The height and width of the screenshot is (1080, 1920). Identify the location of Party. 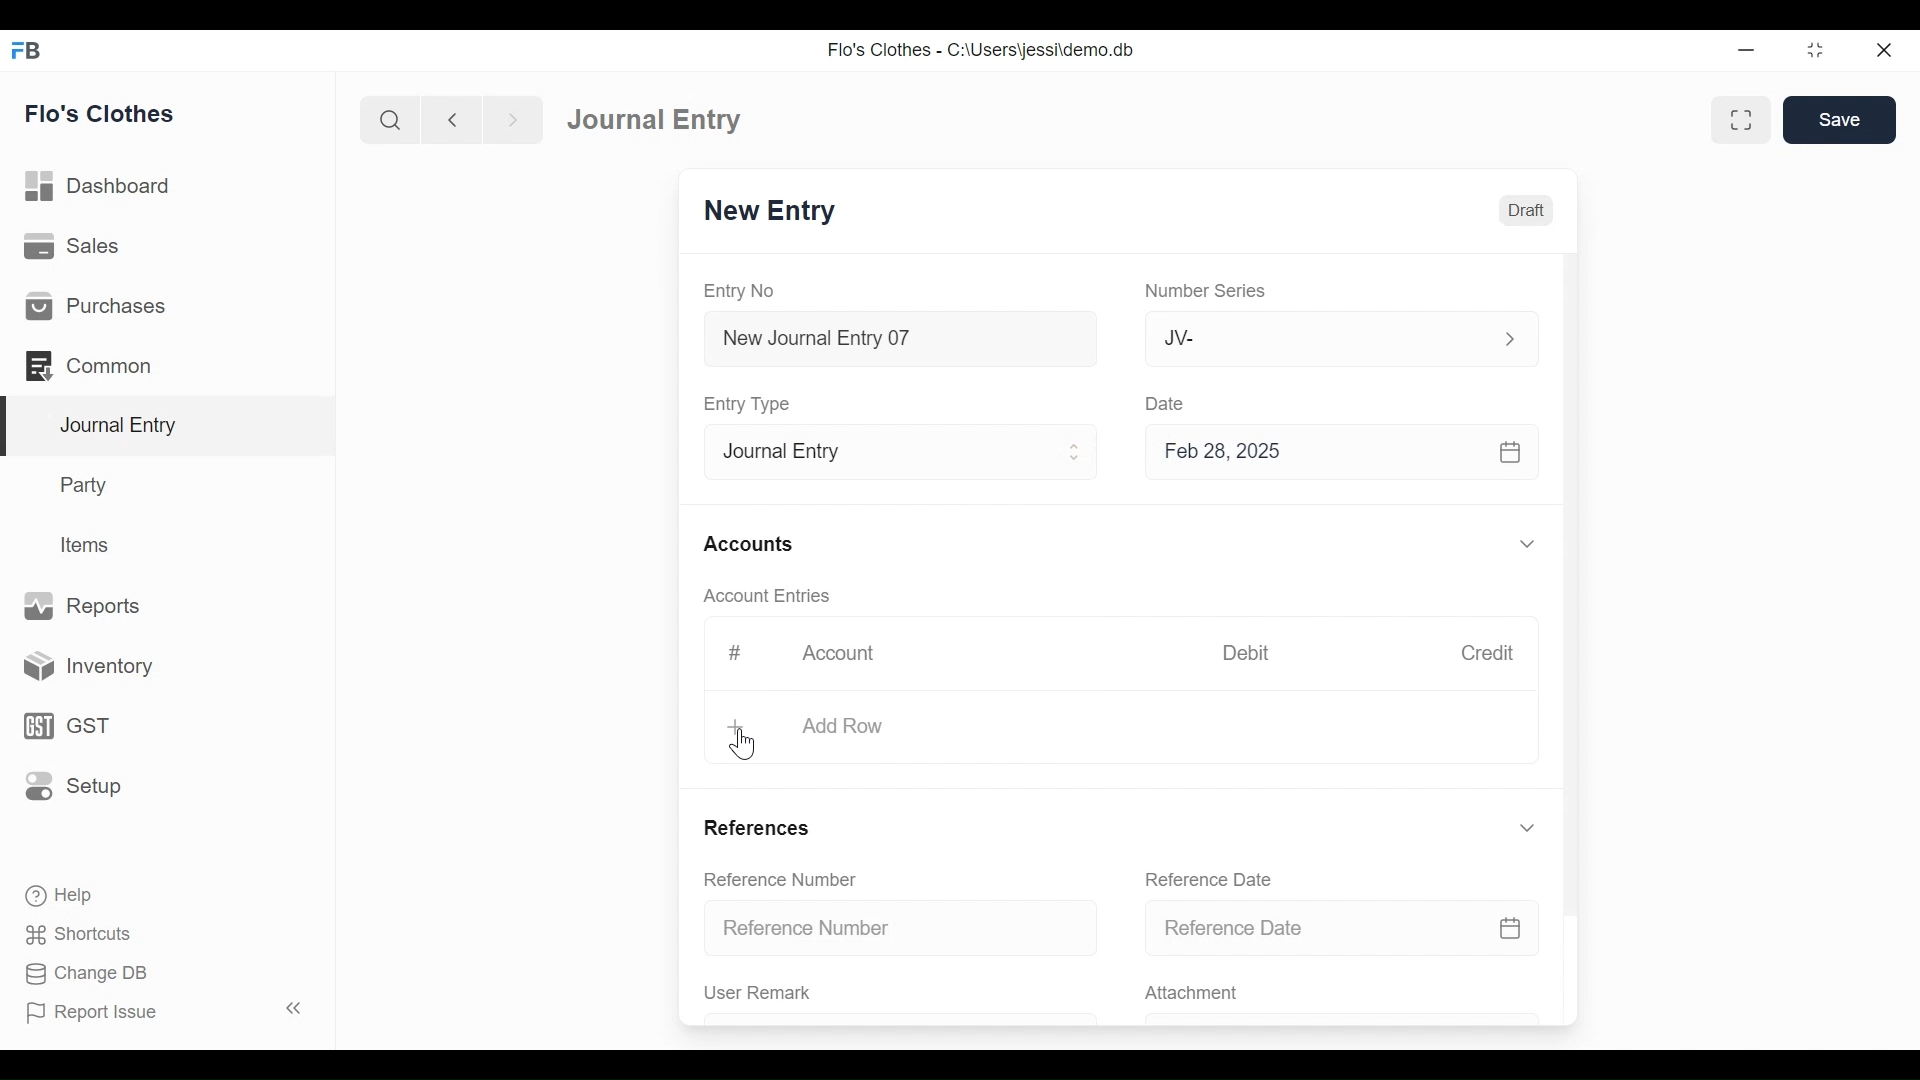
(87, 484).